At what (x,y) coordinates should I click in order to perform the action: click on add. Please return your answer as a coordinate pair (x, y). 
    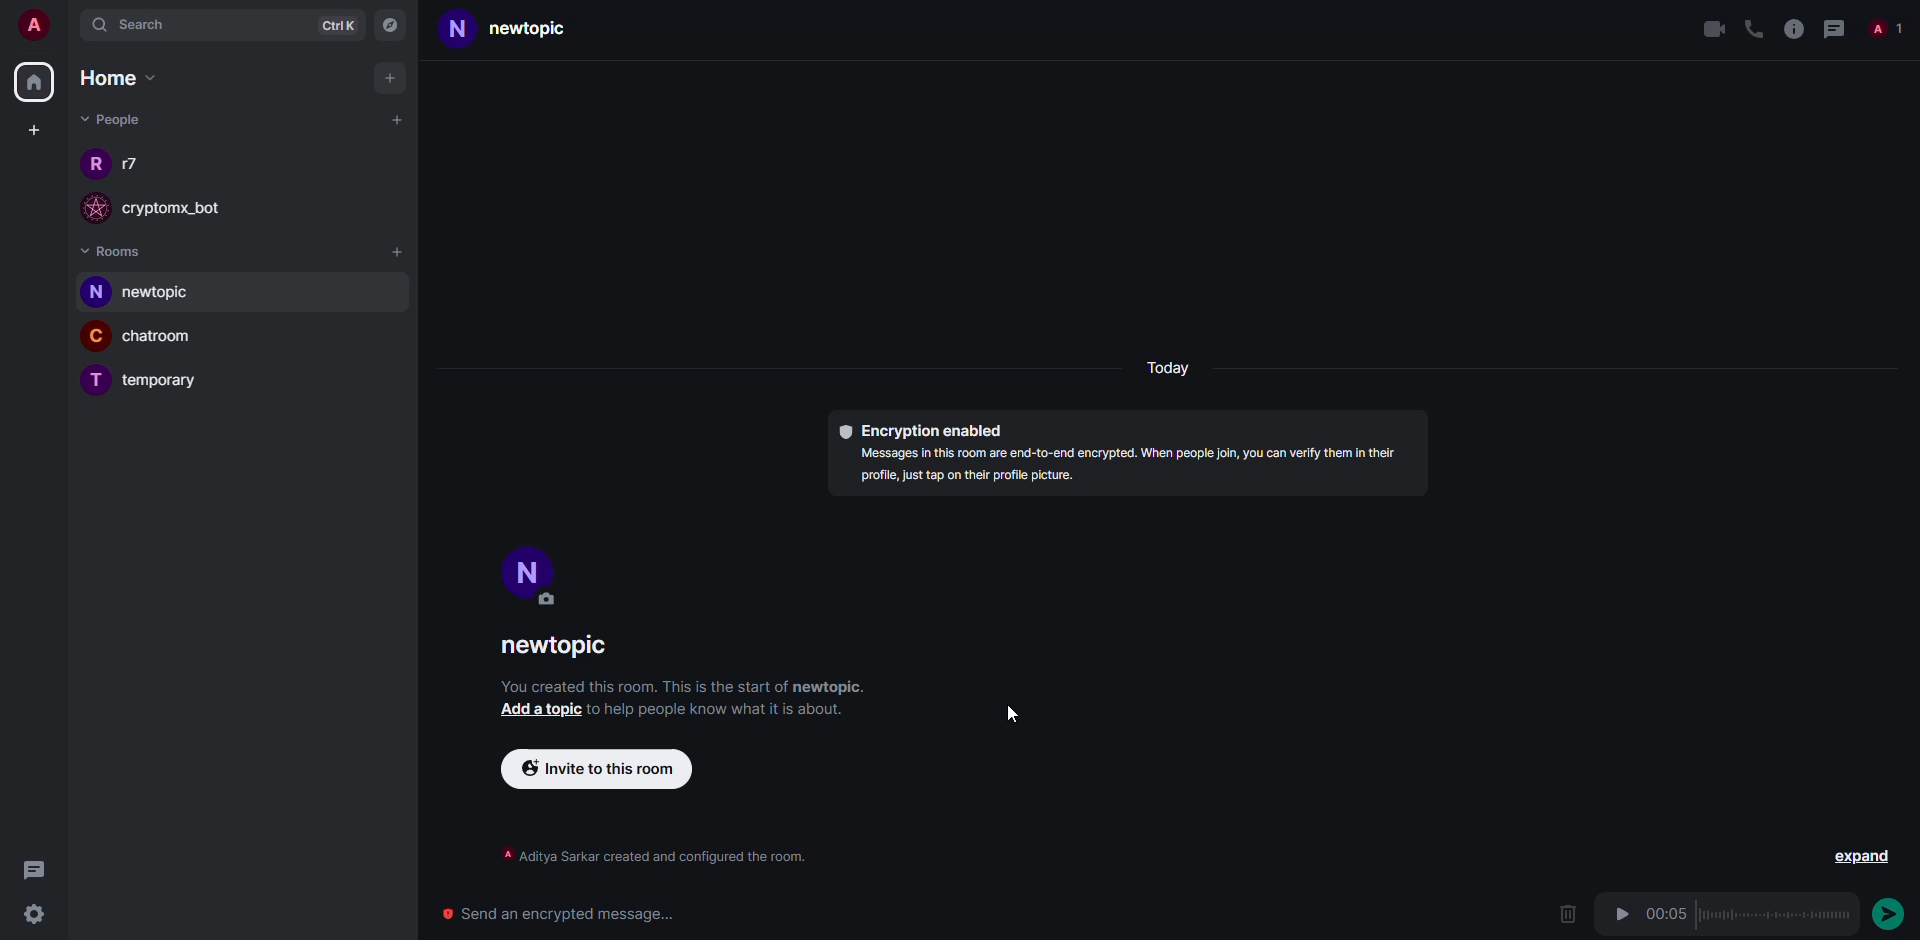
    Looking at the image, I should click on (399, 255).